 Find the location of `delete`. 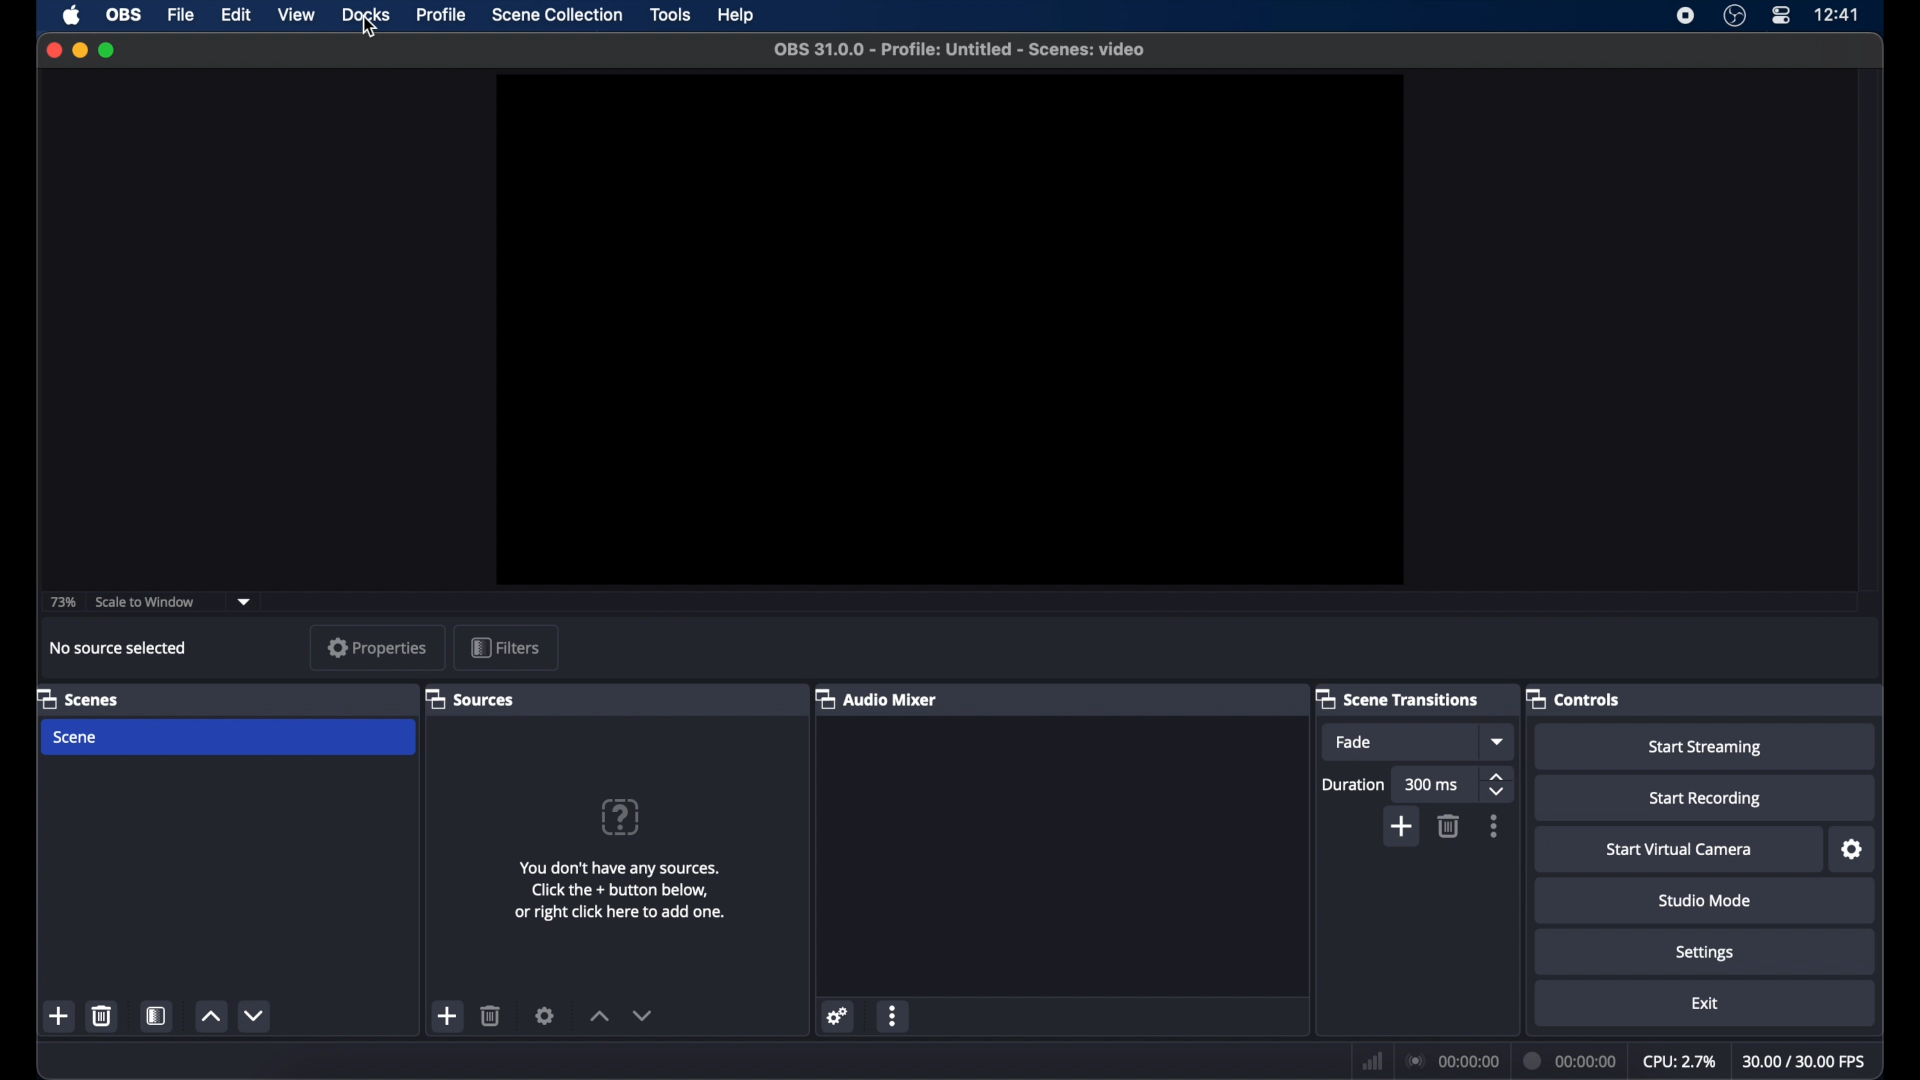

delete is located at coordinates (102, 1015).